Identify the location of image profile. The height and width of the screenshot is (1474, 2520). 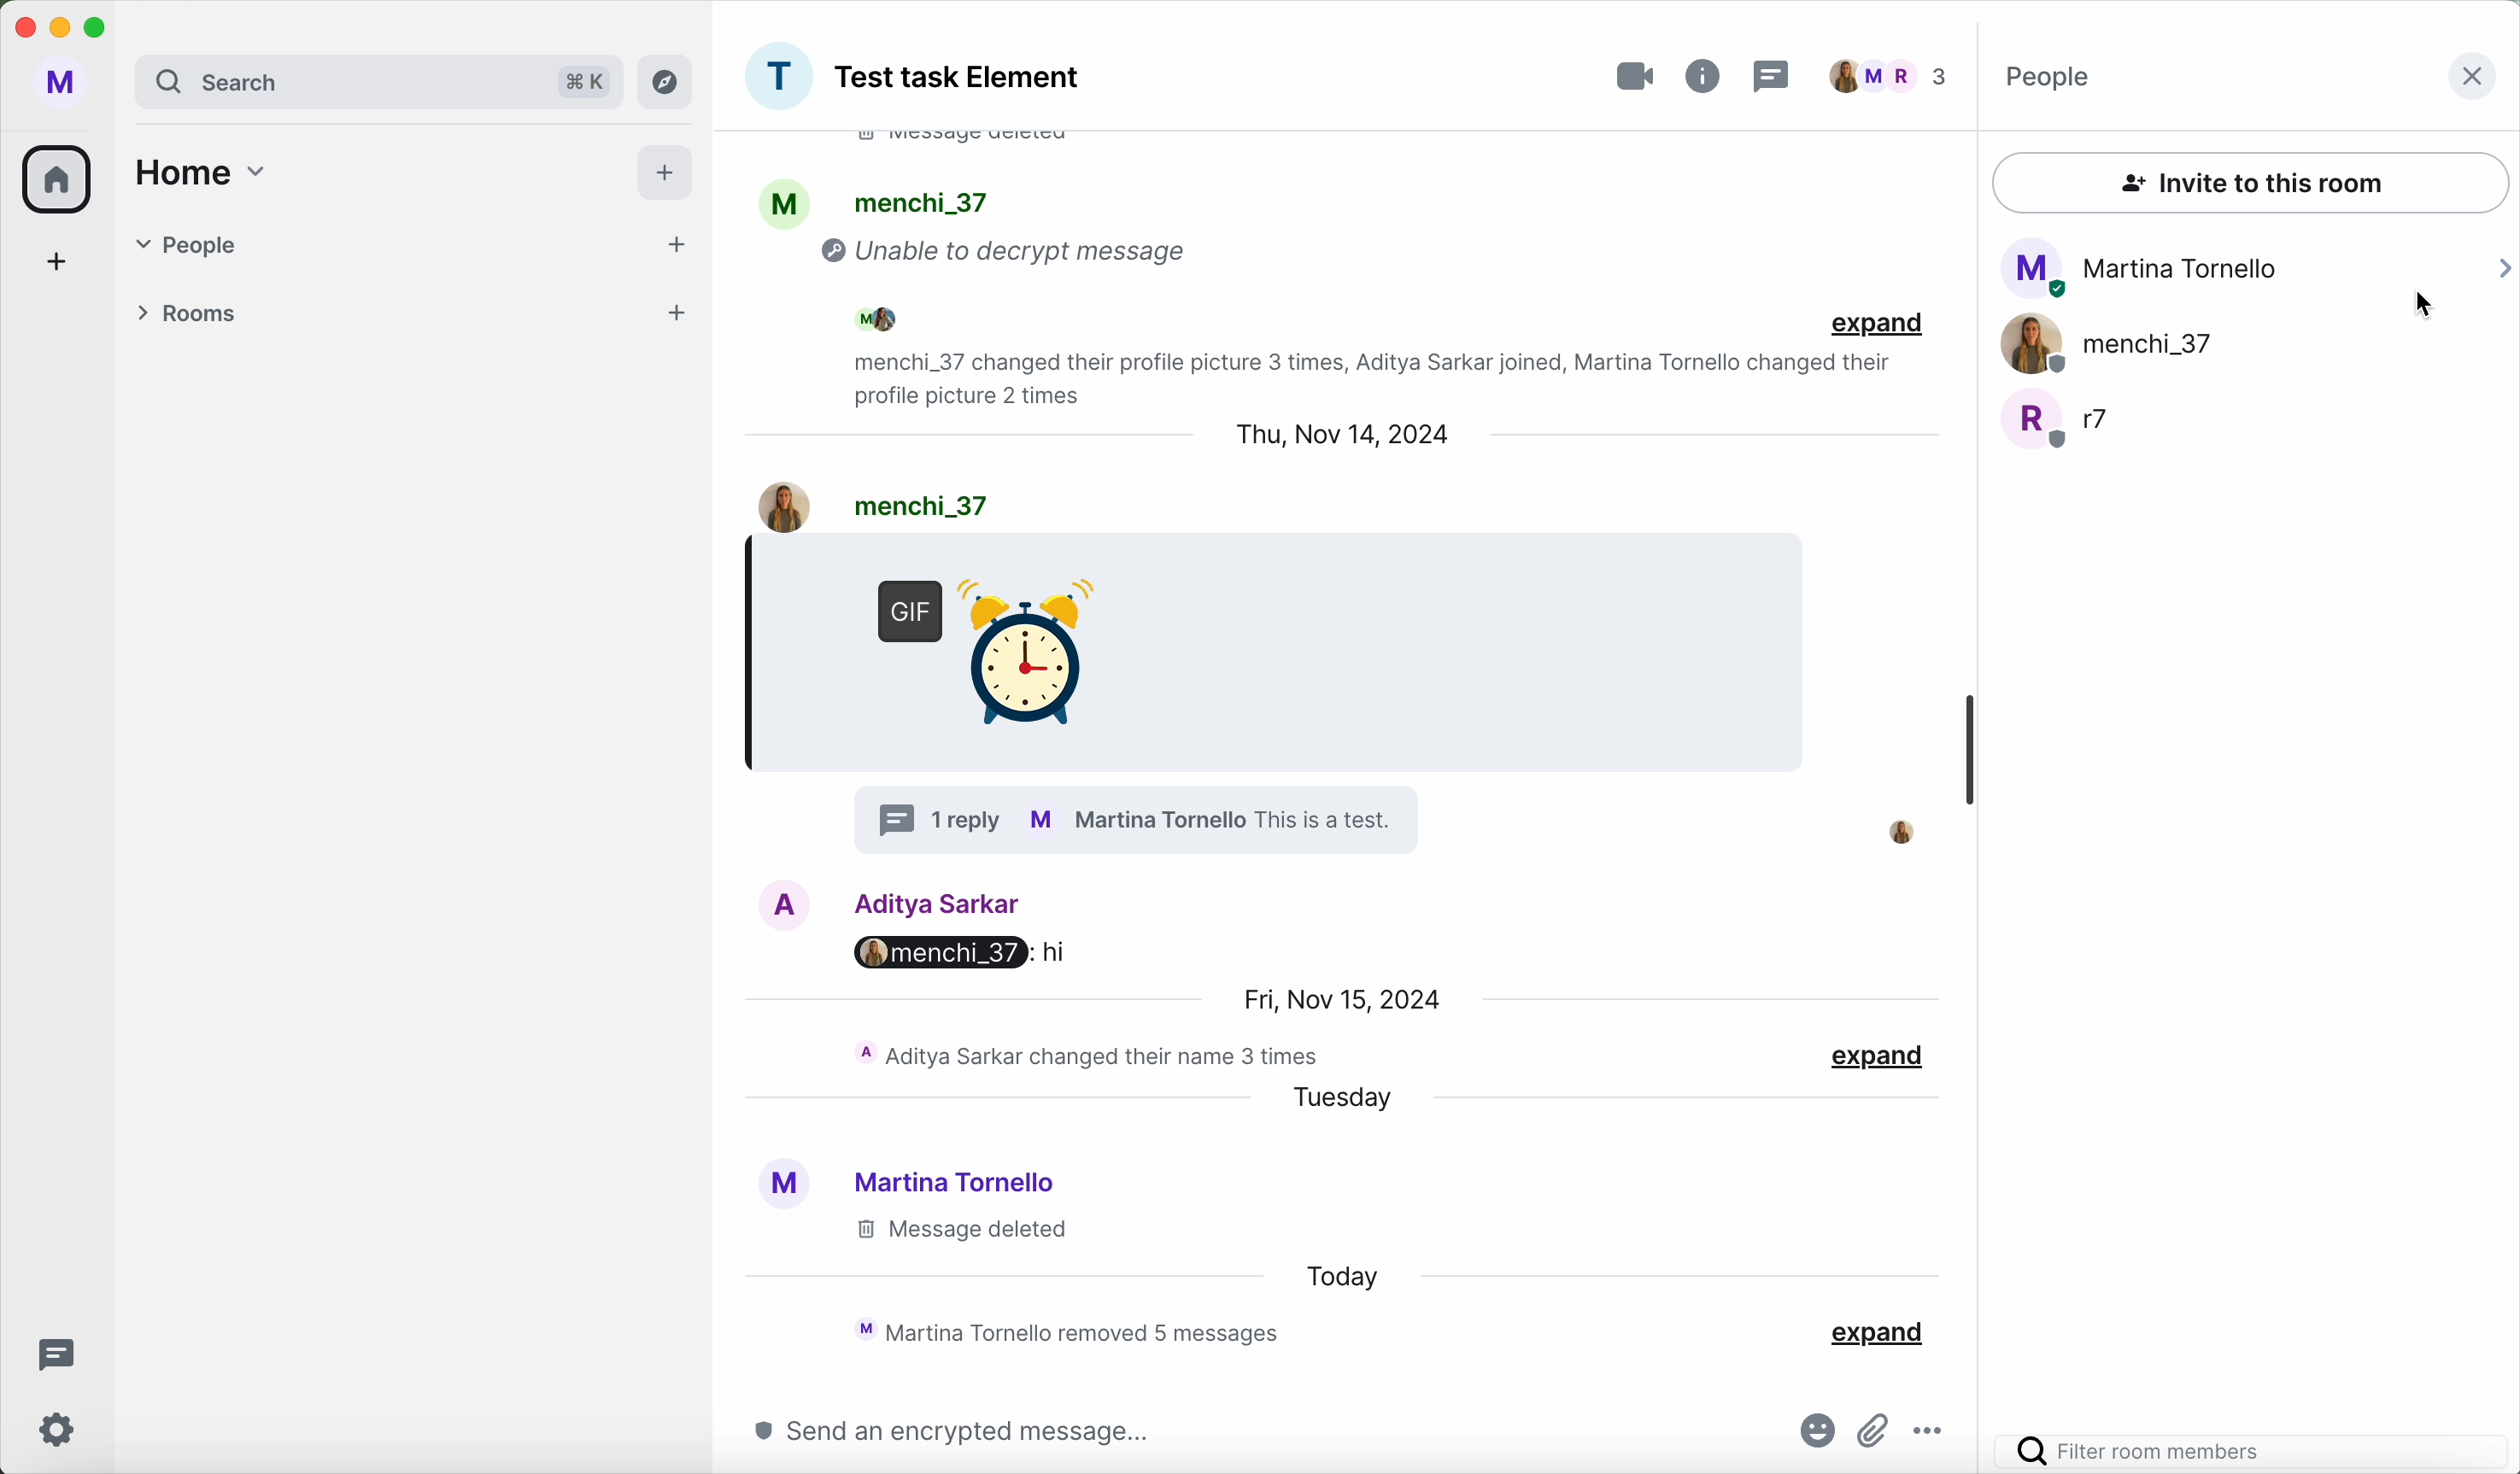
(767, 504).